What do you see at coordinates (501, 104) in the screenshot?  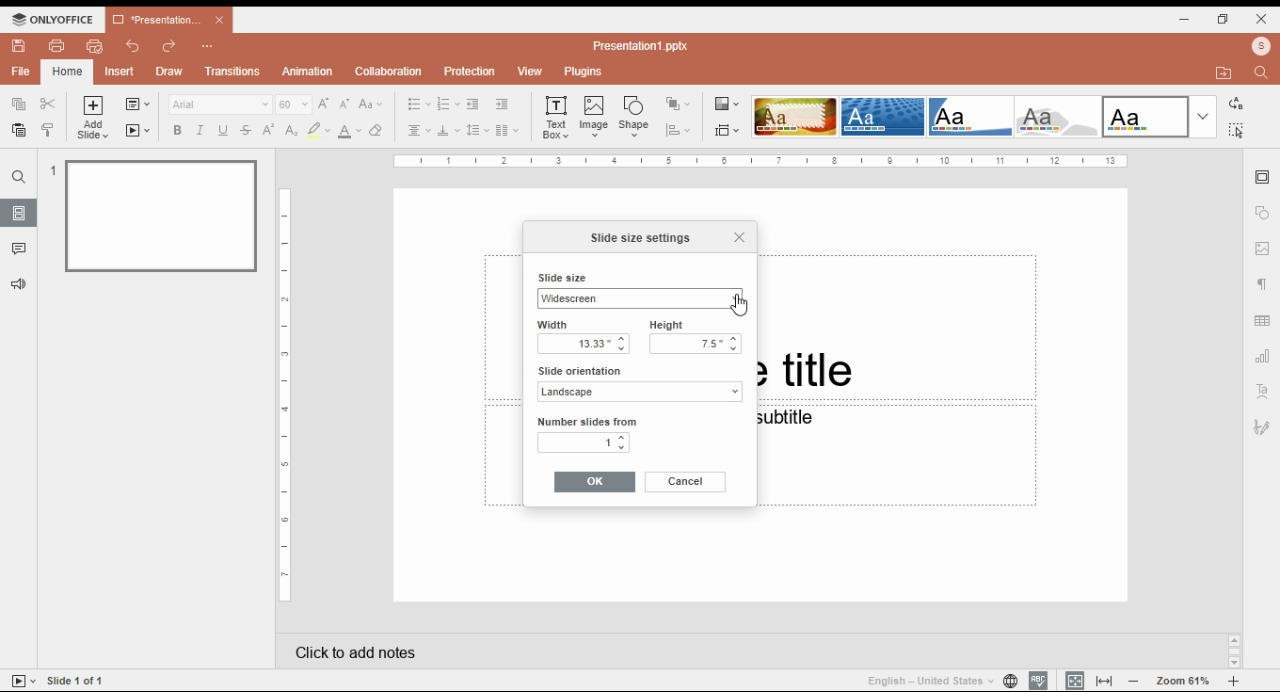 I see `increase indent` at bounding box center [501, 104].